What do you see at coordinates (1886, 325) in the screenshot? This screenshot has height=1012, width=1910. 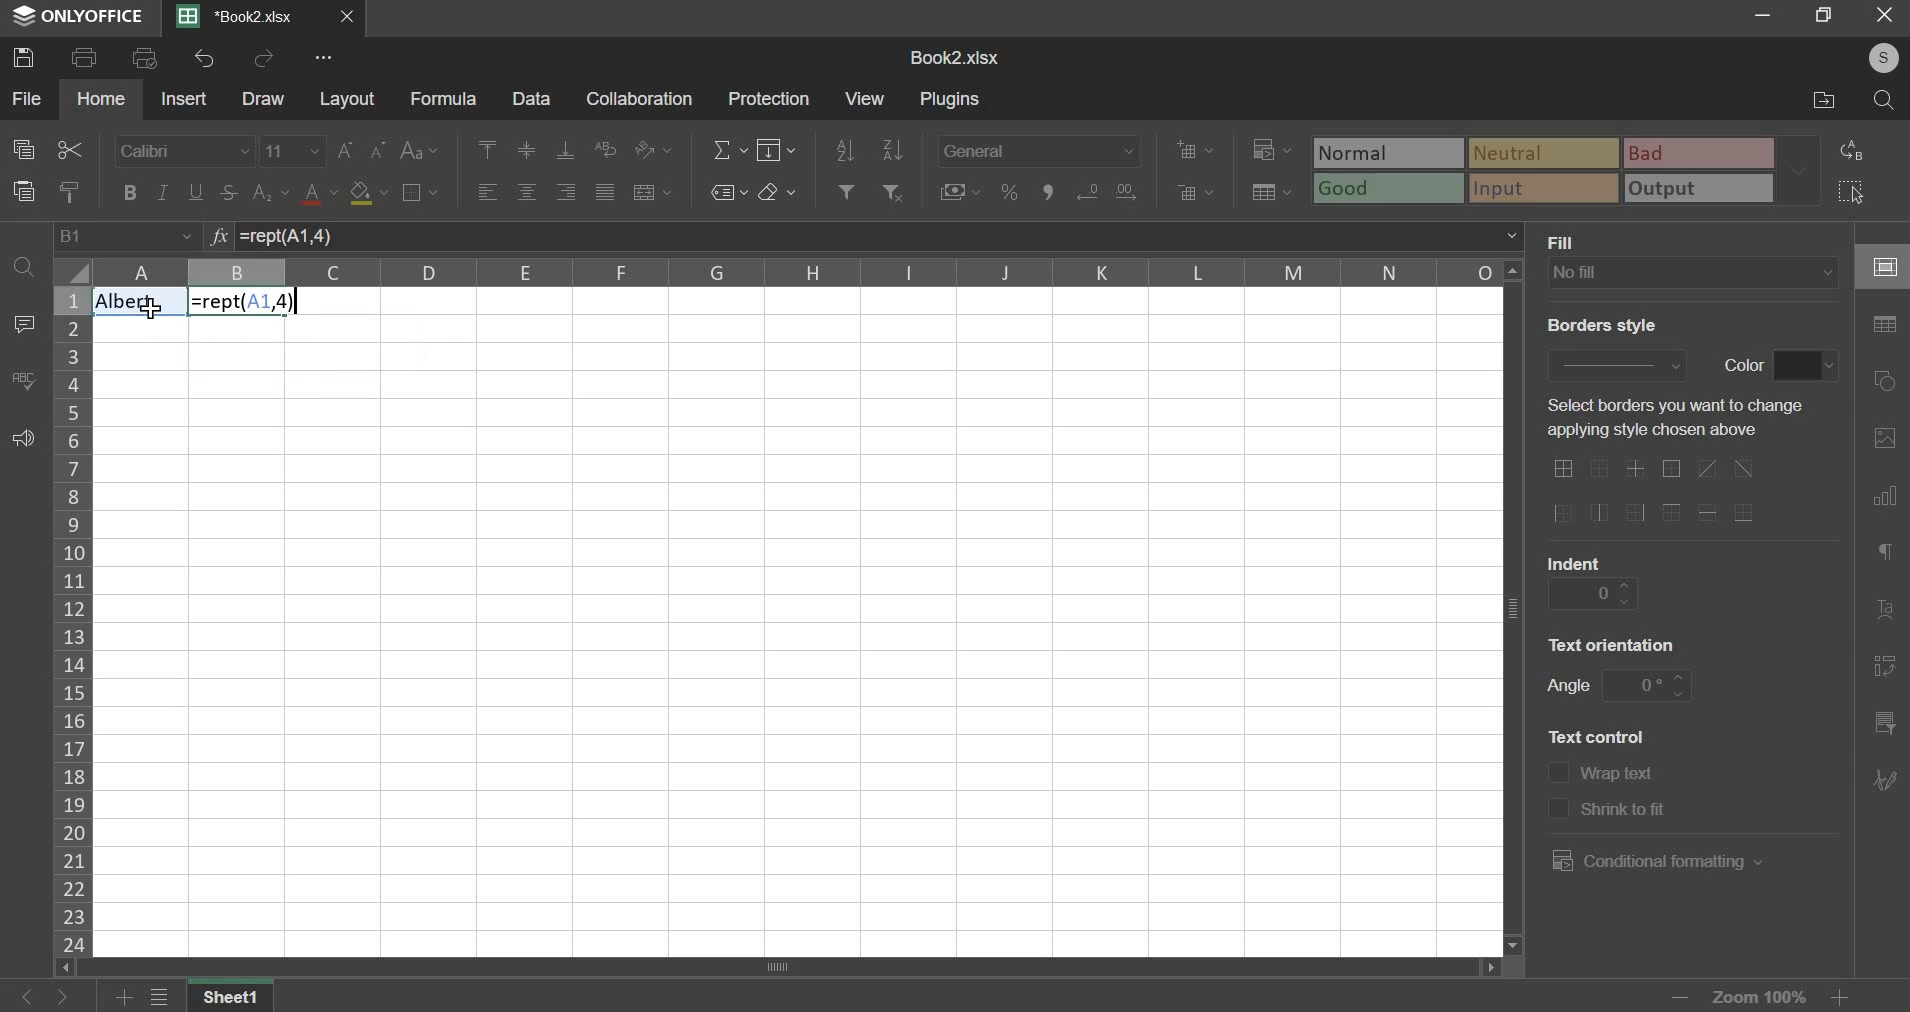 I see `table settings` at bounding box center [1886, 325].